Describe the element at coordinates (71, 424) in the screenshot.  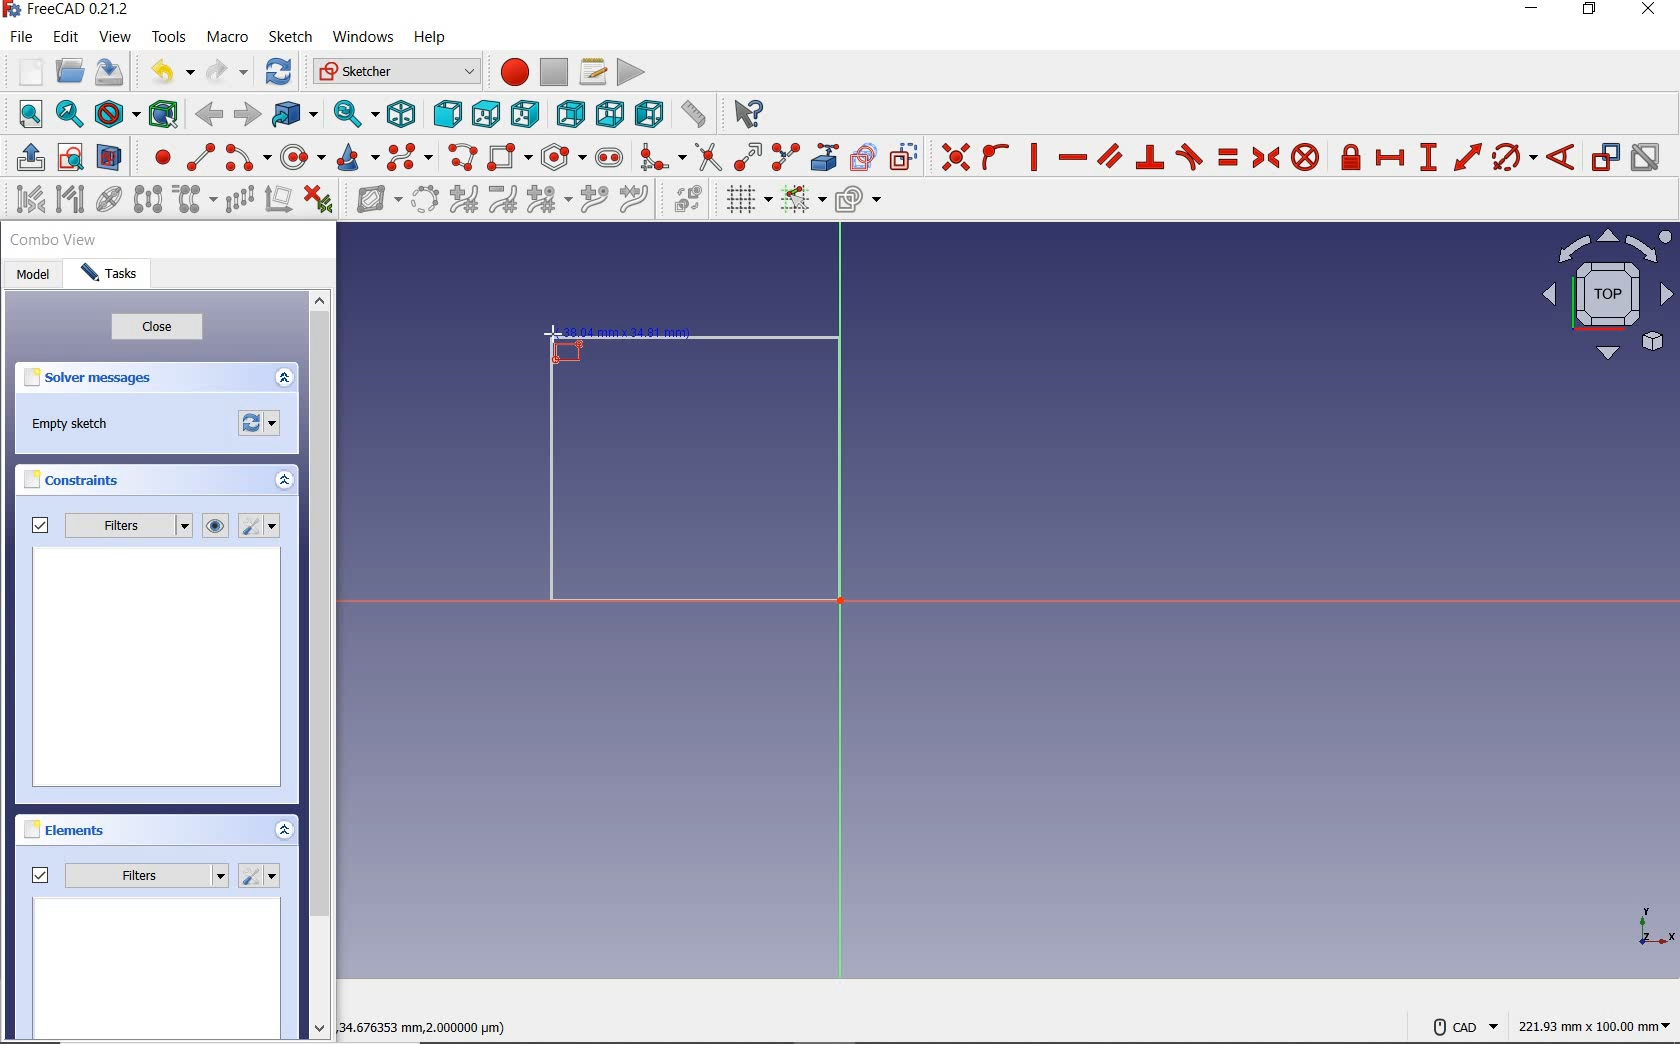
I see `empty sketch` at that location.